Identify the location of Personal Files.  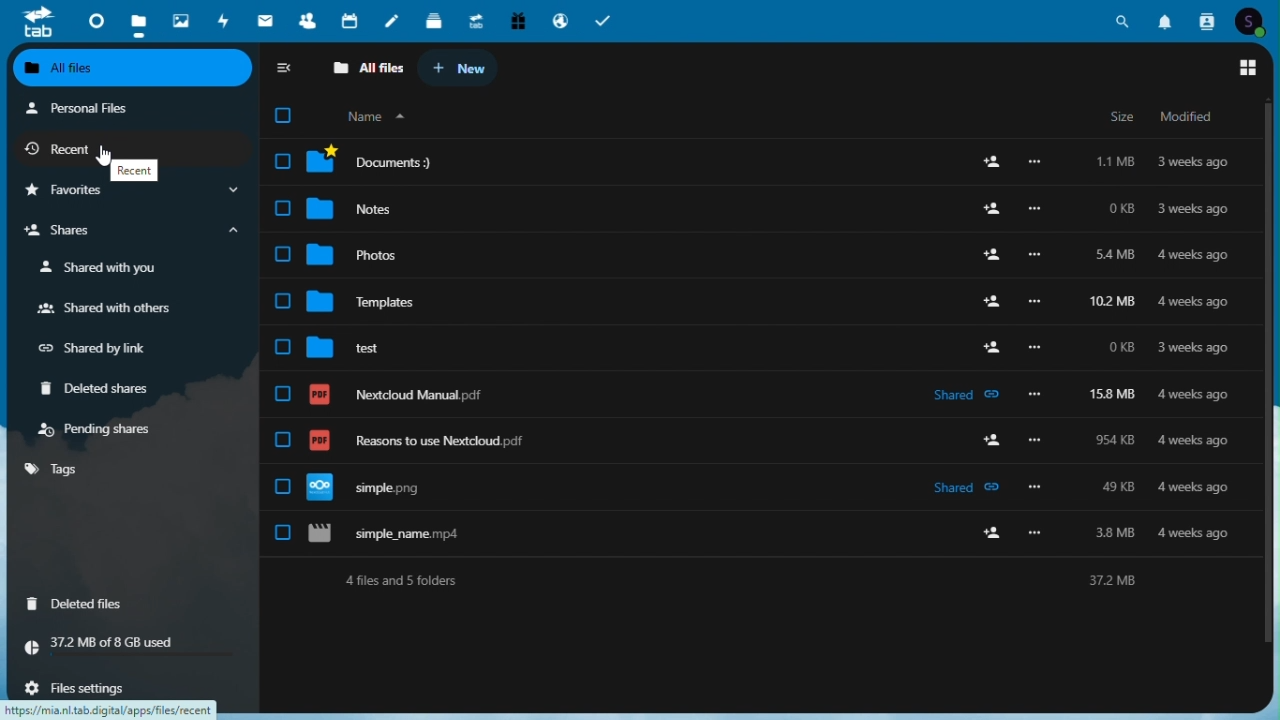
(80, 107).